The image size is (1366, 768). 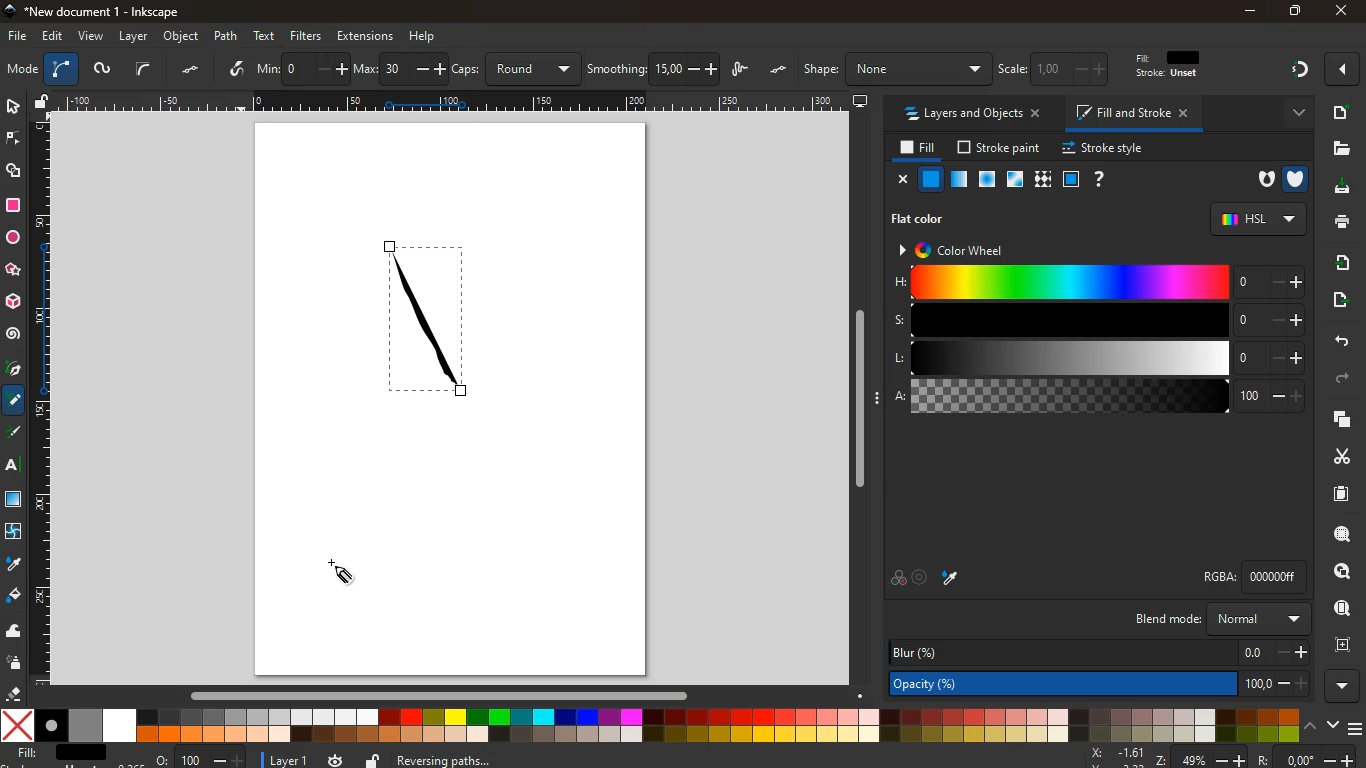 I want to click on draw, so click(x=742, y=71).